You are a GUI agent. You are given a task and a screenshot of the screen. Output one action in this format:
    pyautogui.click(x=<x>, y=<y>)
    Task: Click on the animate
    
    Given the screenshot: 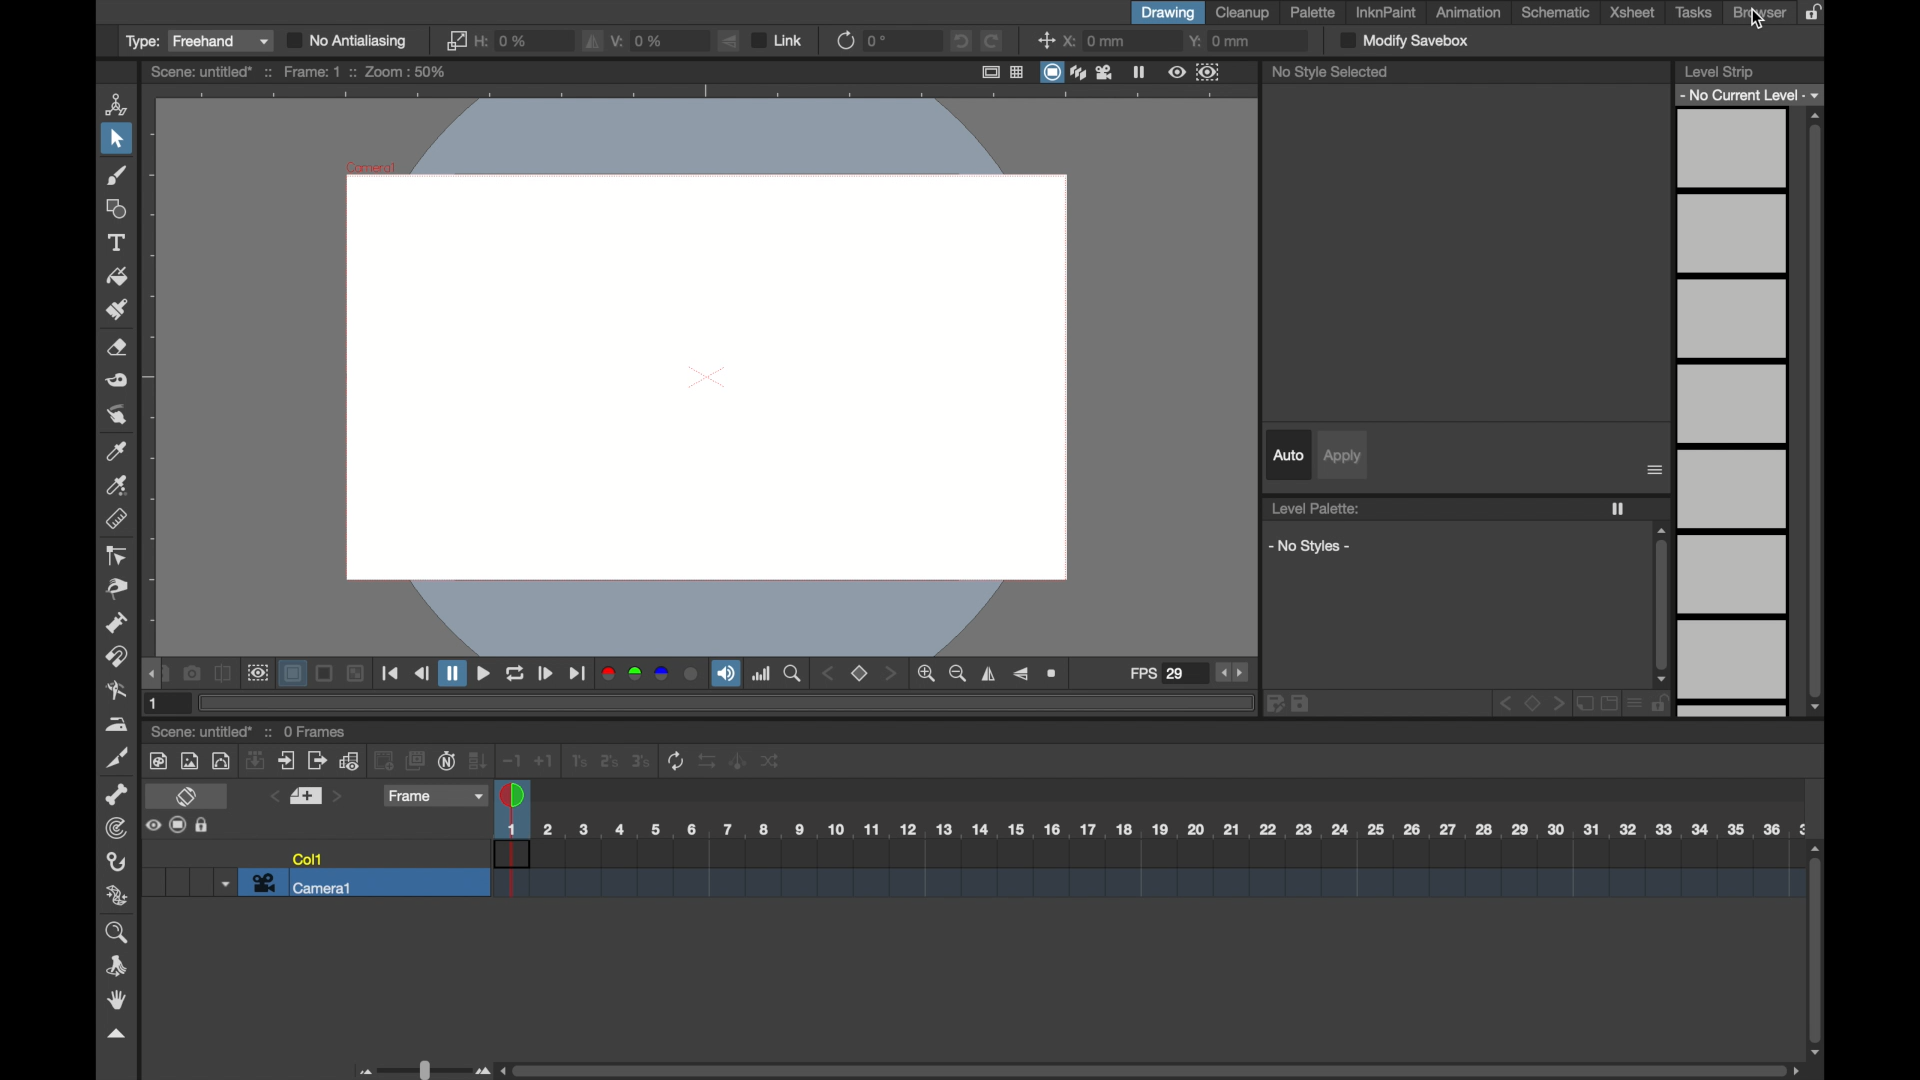 What is the action you would take?
    pyautogui.click(x=738, y=760)
    